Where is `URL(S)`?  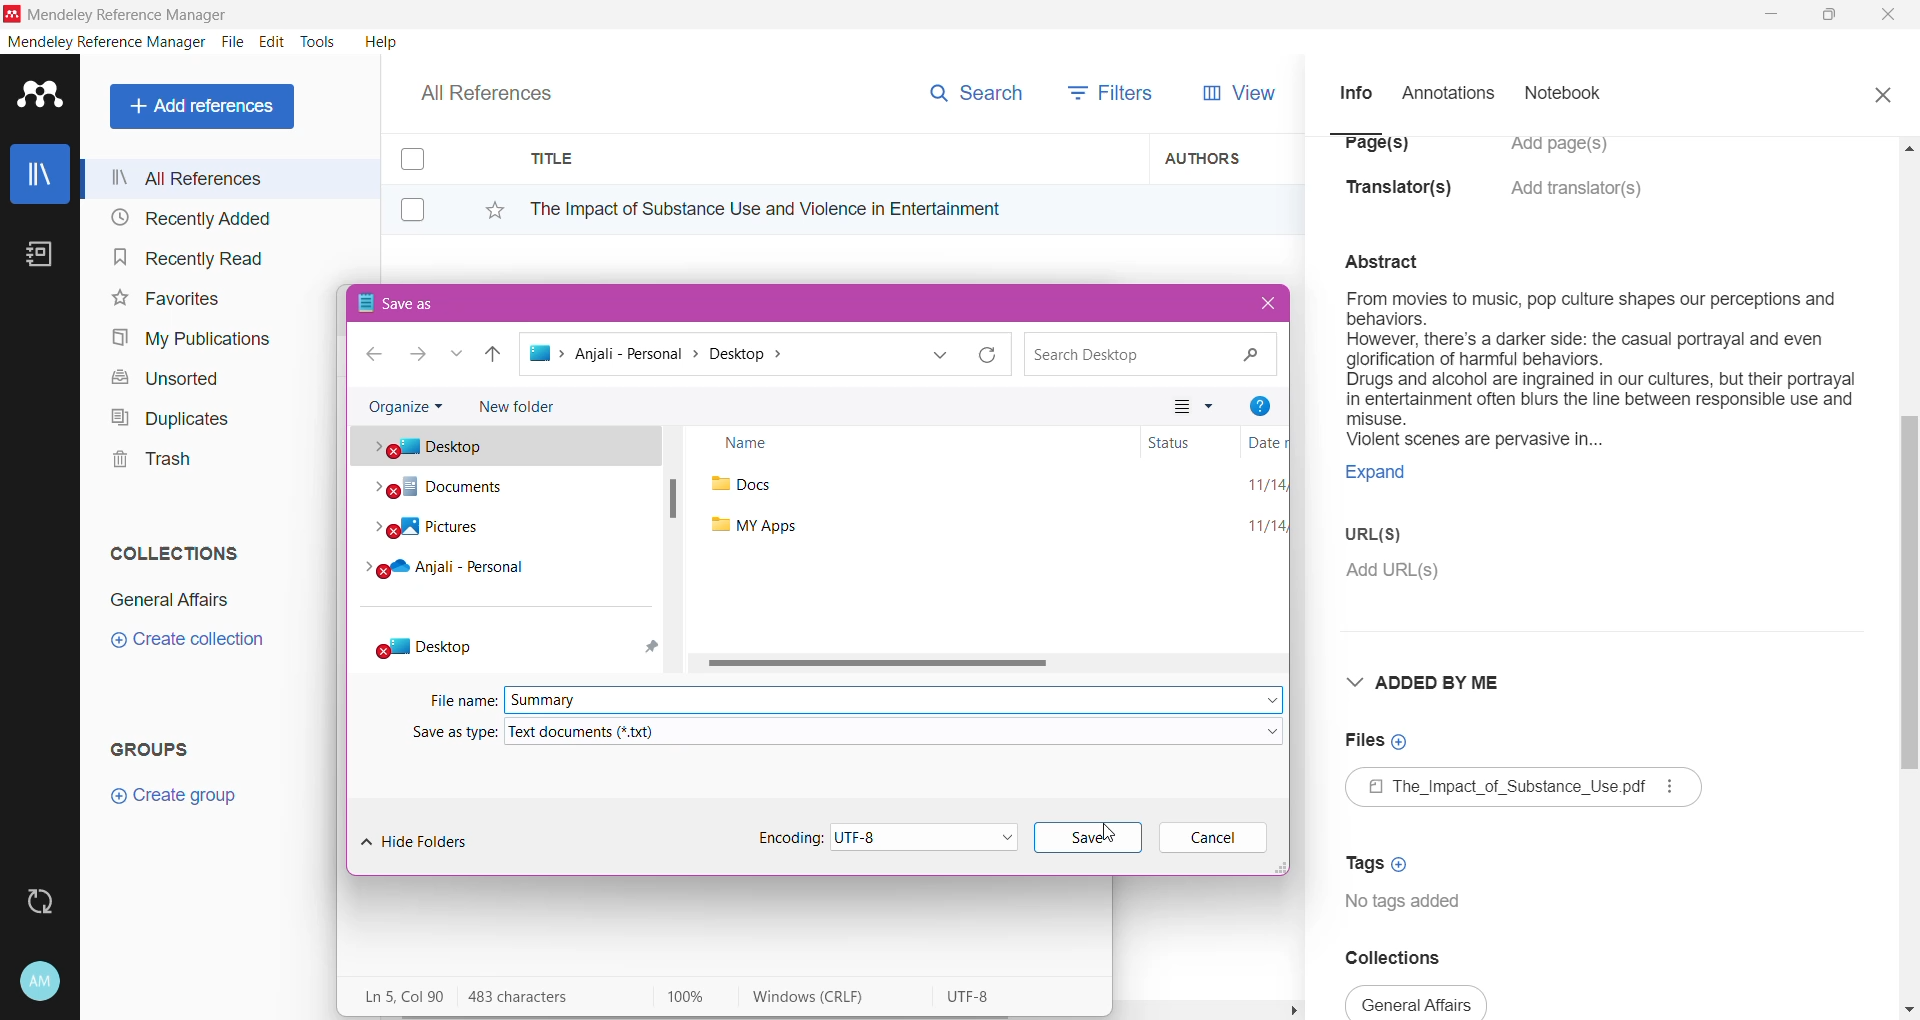
URL(S) is located at coordinates (1388, 537).